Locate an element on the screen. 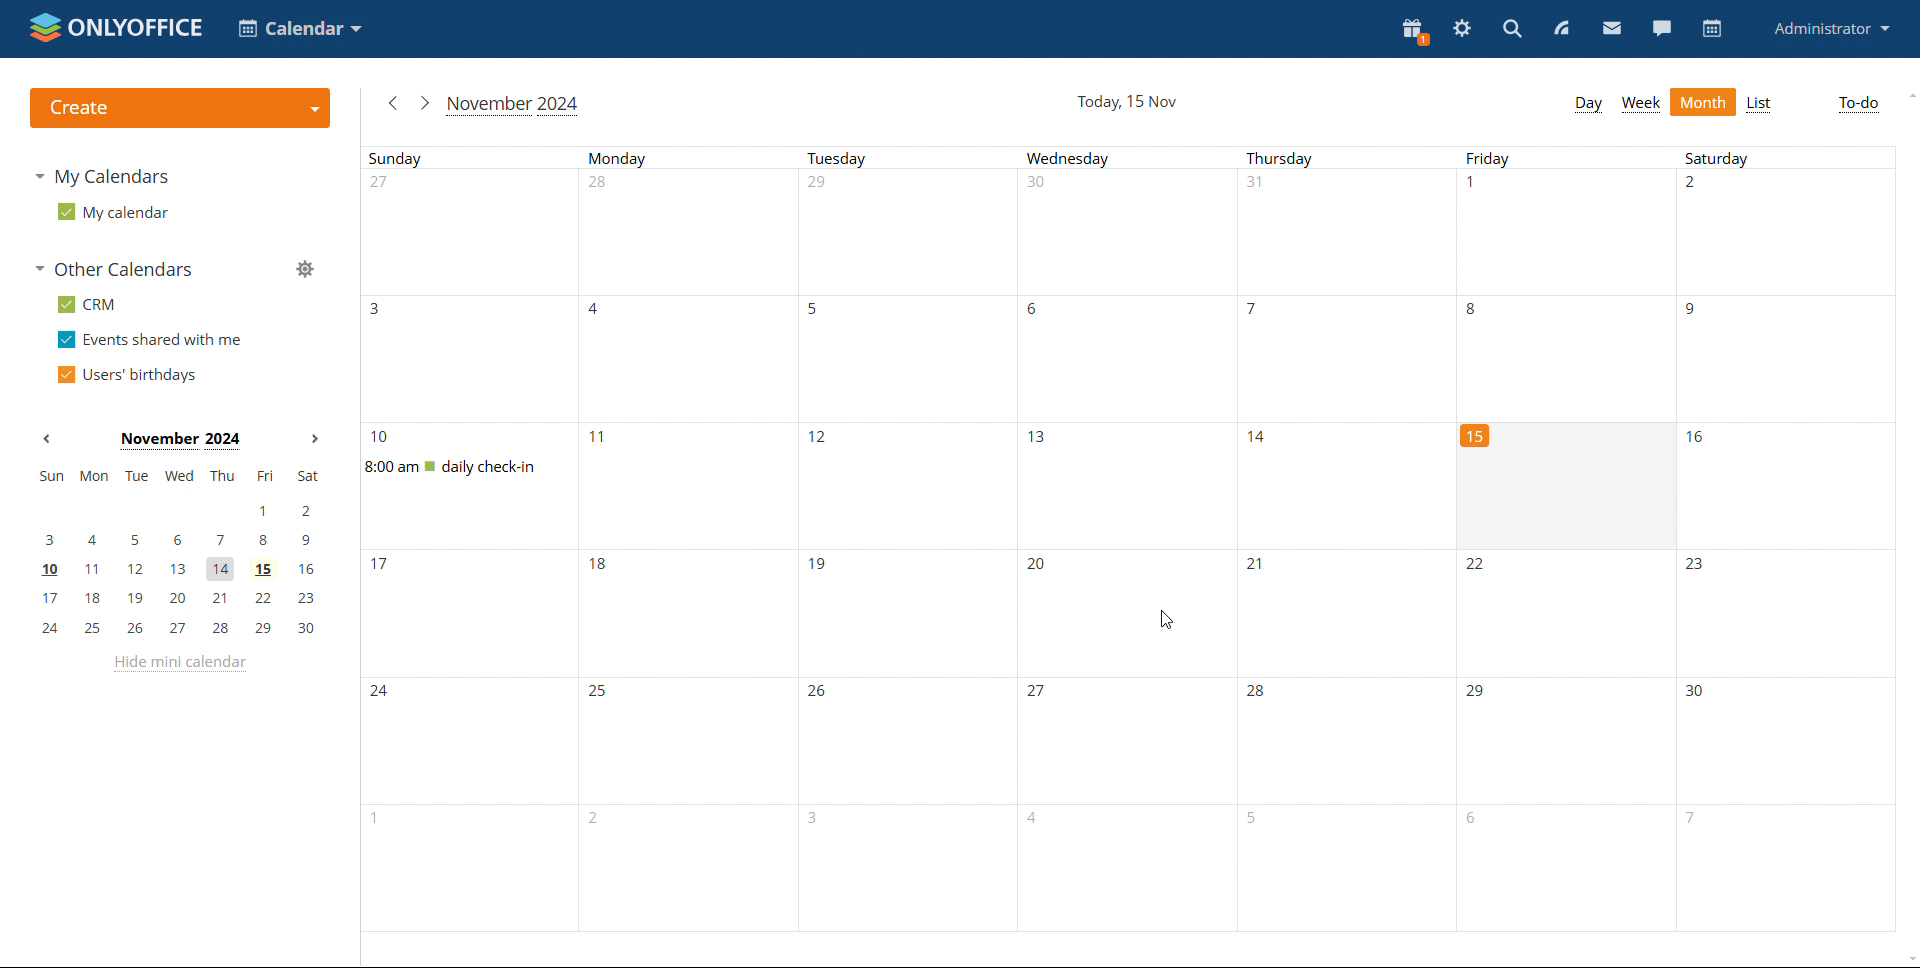 The width and height of the screenshot is (1920, 968). 1, 2 is located at coordinates (186, 511).